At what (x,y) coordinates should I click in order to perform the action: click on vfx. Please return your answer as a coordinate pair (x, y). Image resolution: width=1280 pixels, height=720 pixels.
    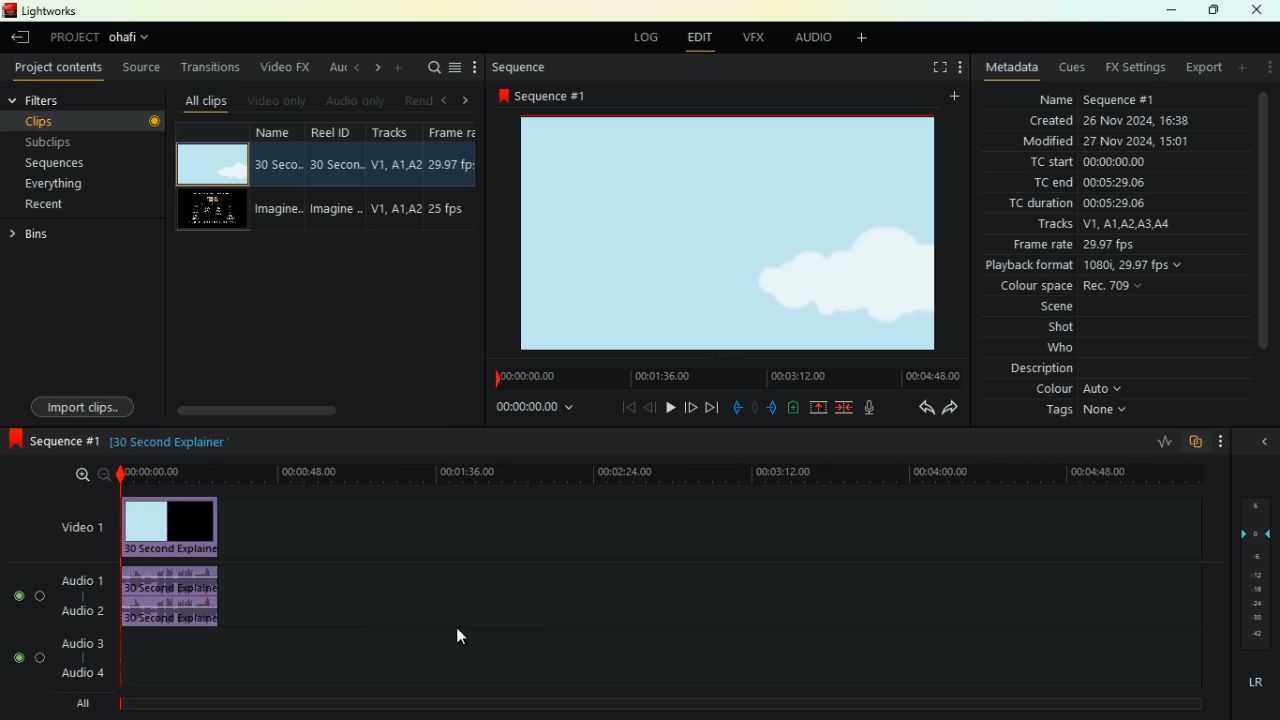
    Looking at the image, I should click on (750, 37).